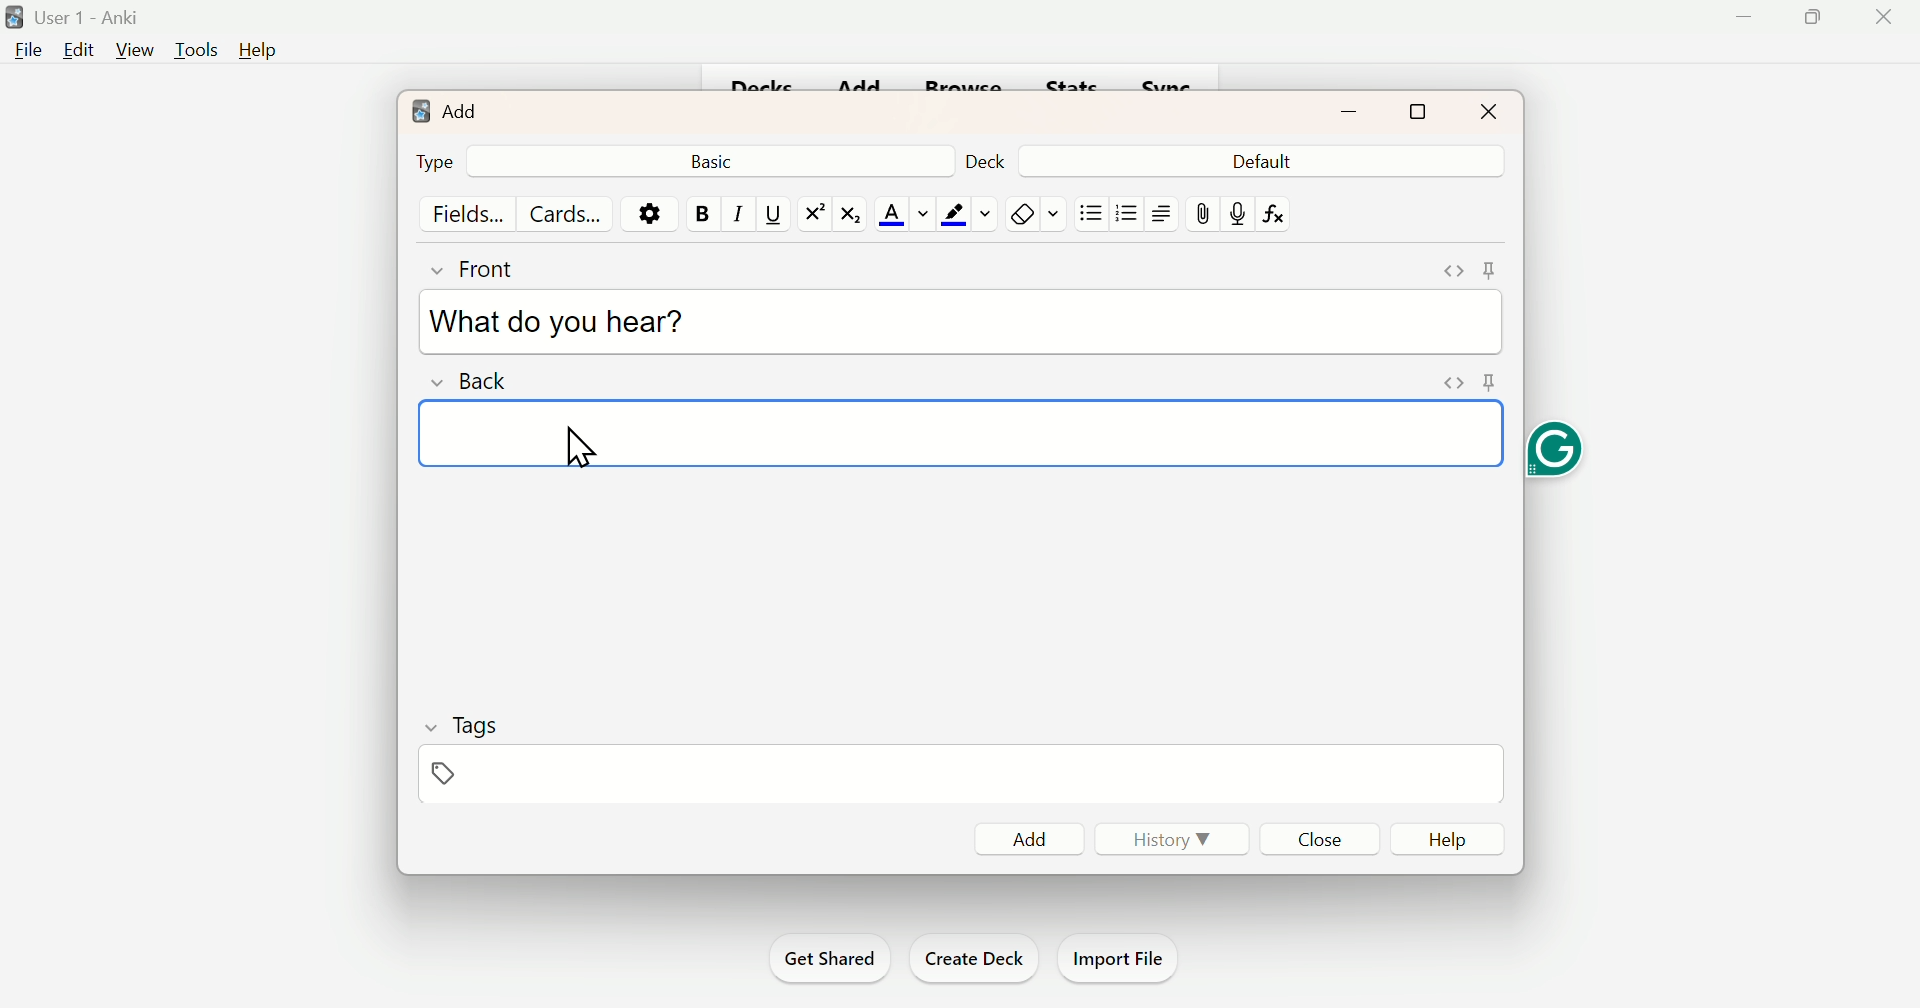  Describe the element at coordinates (1348, 112) in the screenshot. I see `minimize` at that location.